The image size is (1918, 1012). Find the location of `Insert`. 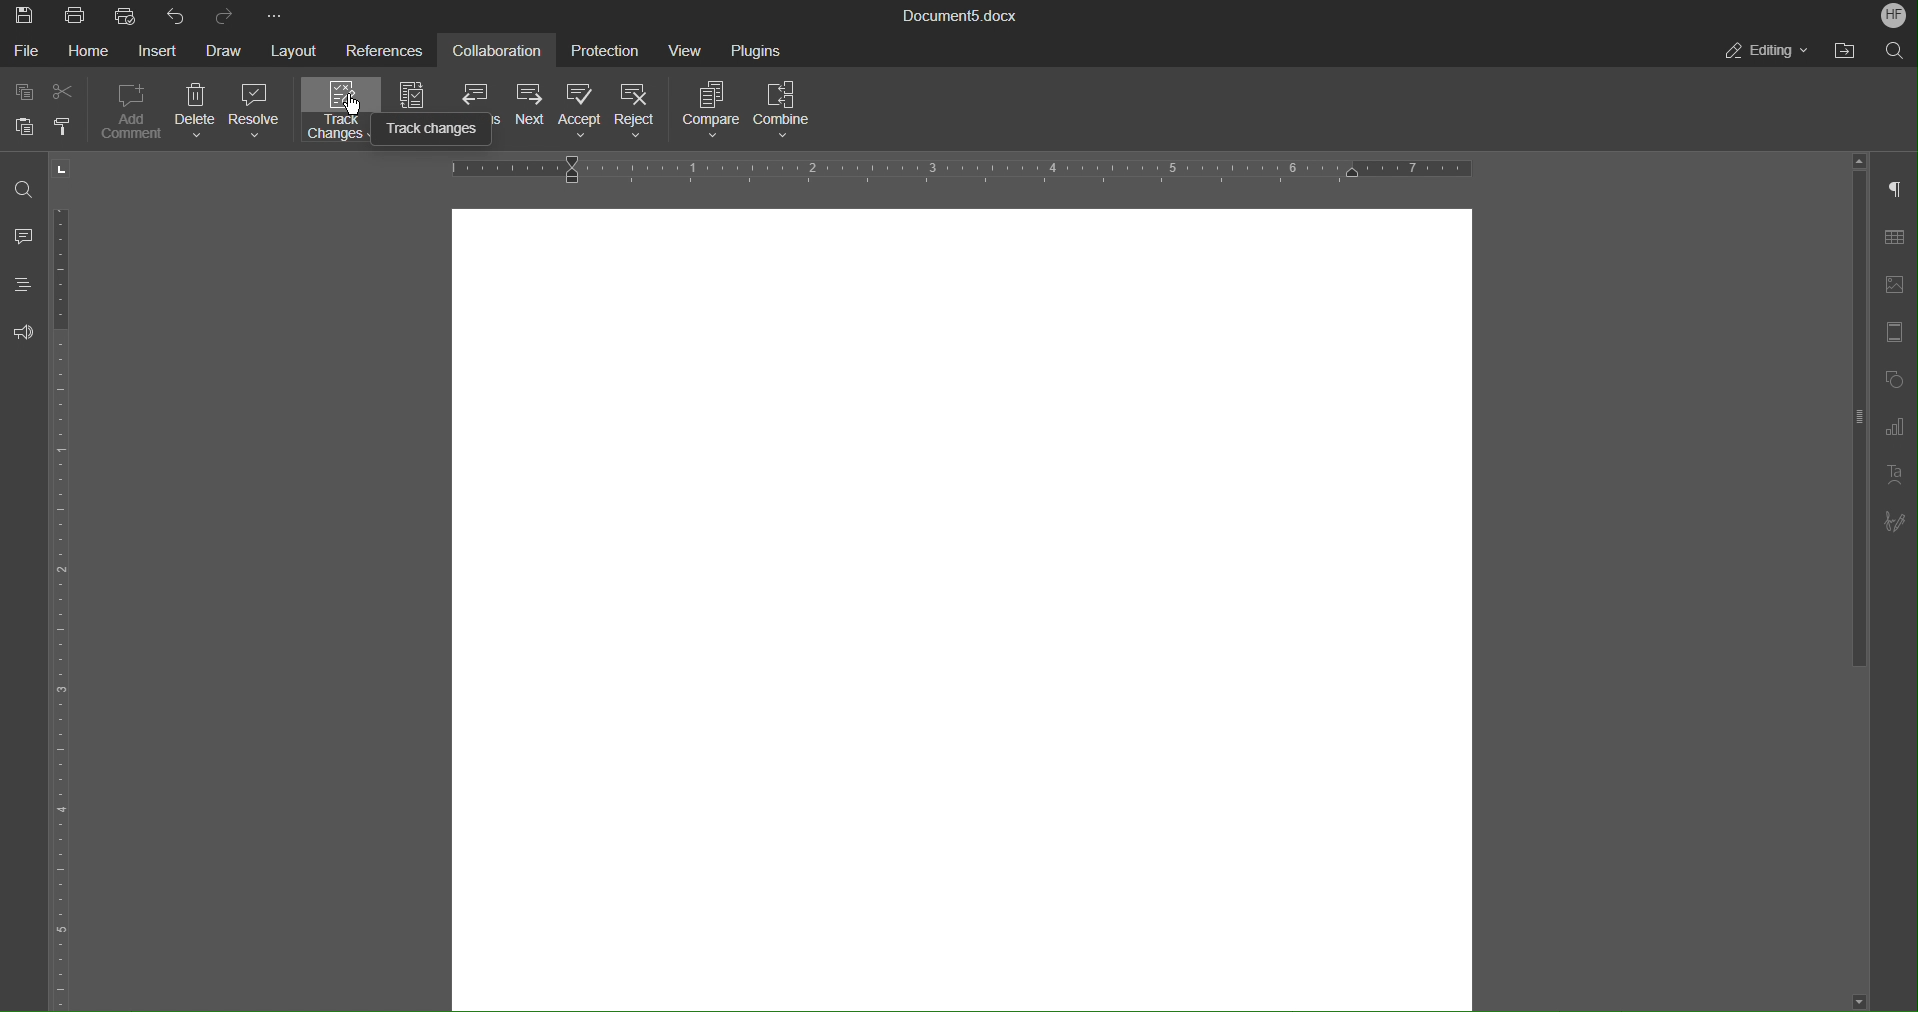

Insert is located at coordinates (167, 48).